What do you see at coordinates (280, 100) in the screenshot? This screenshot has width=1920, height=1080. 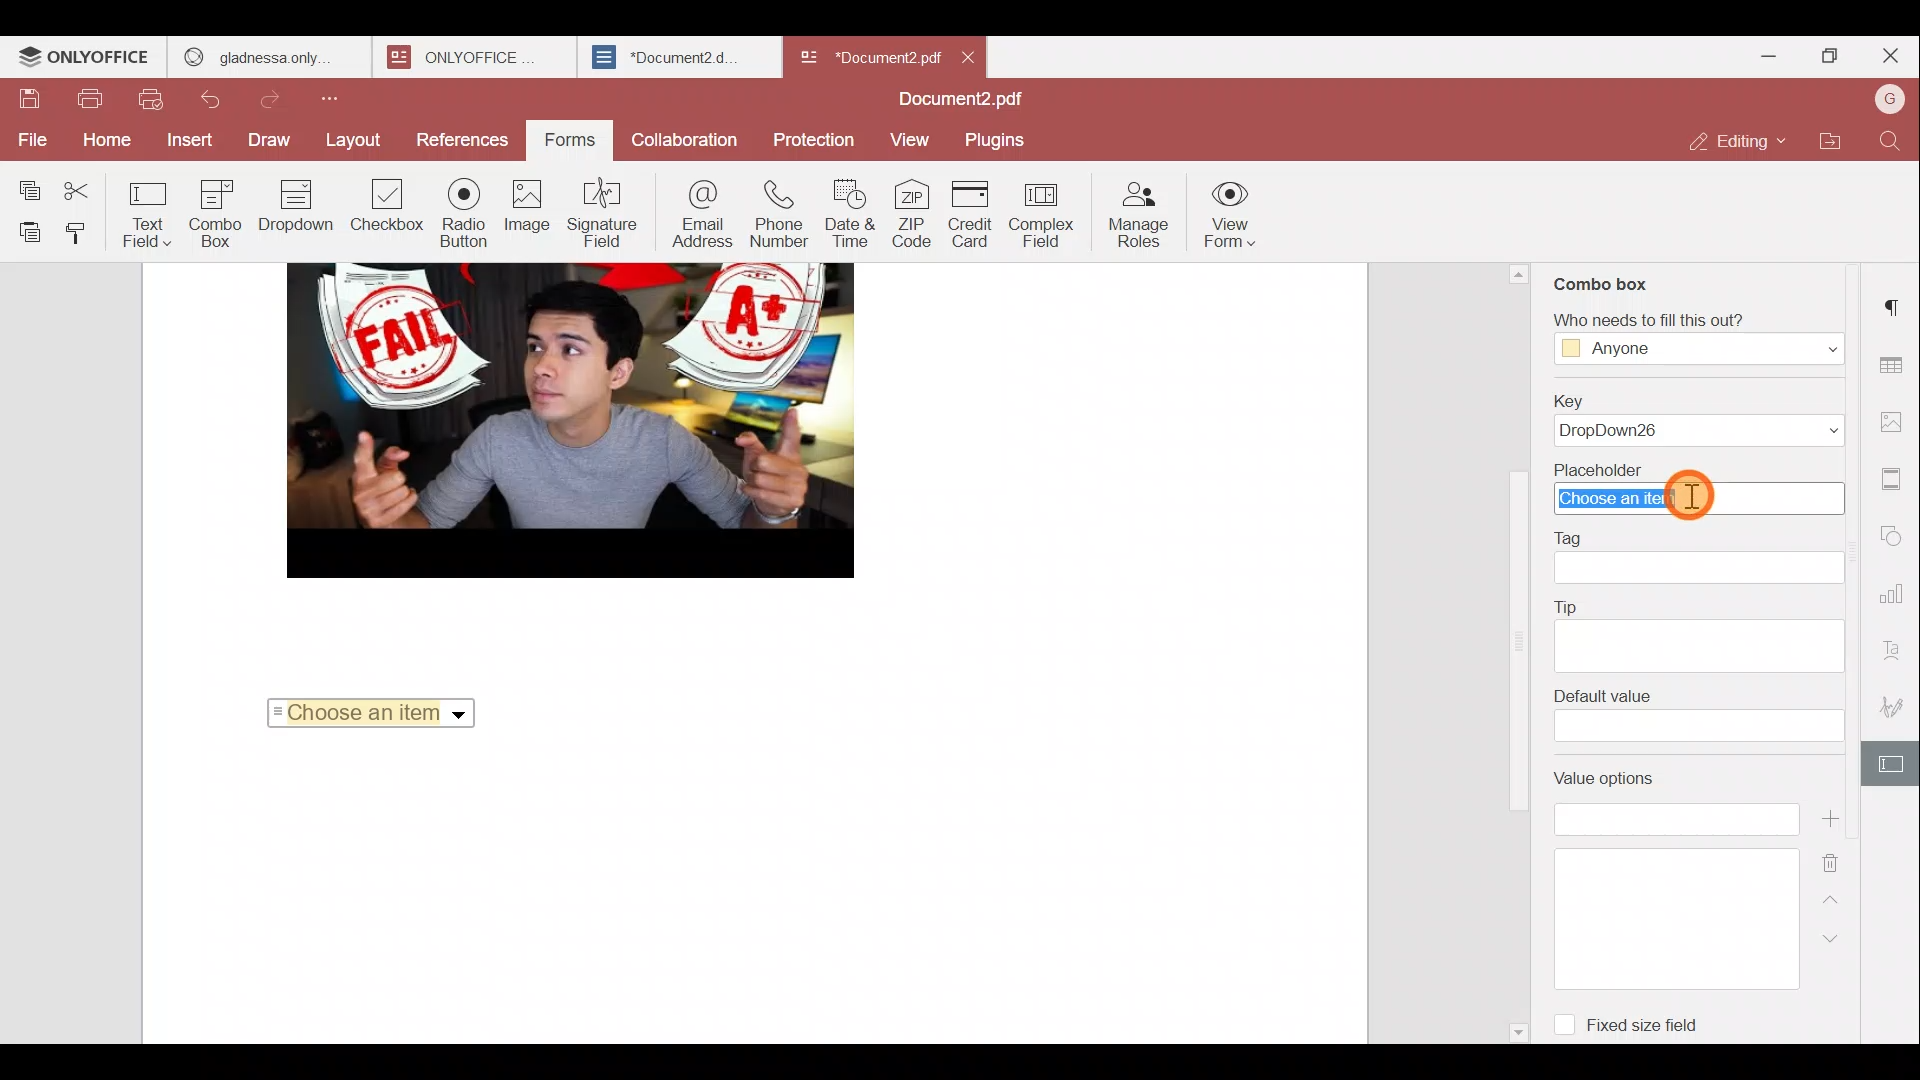 I see `Redo` at bounding box center [280, 100].